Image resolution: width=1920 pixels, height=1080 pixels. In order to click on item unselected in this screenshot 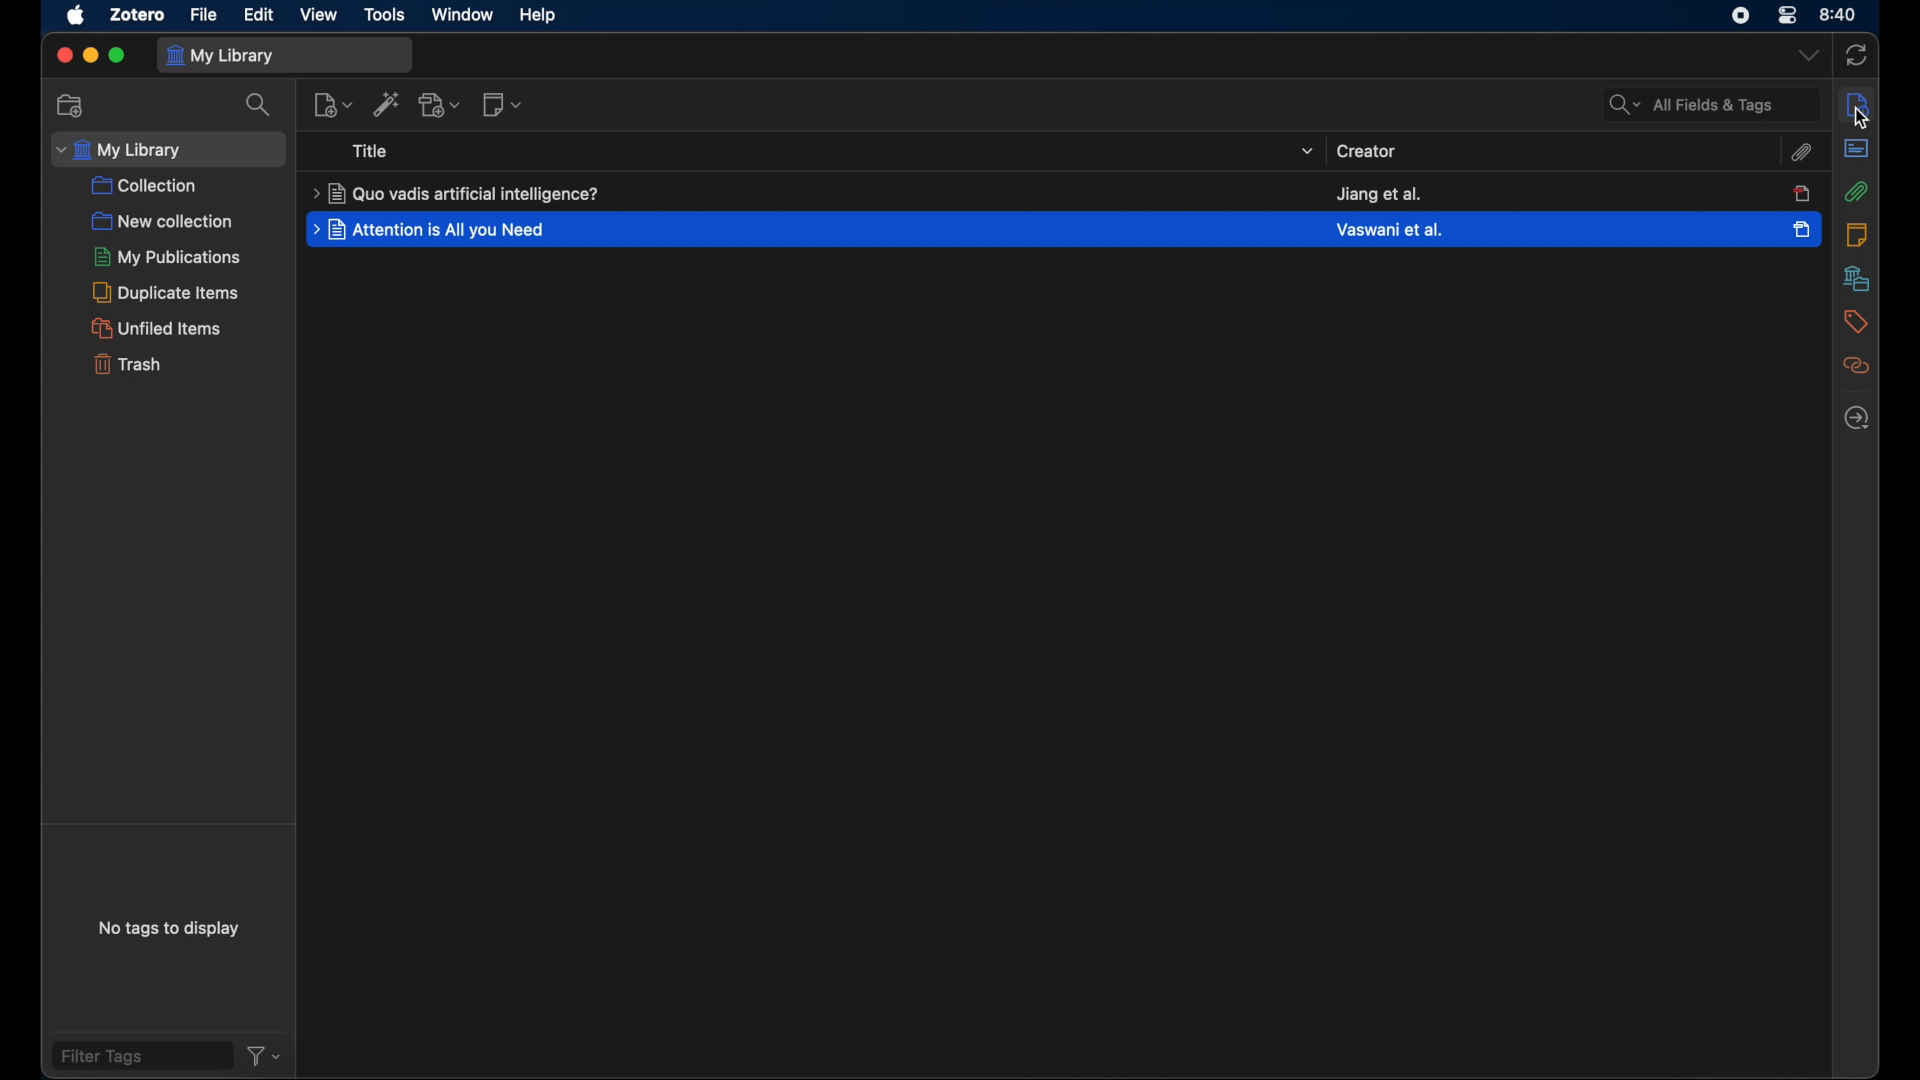, I will do `click(1800, 195)`.